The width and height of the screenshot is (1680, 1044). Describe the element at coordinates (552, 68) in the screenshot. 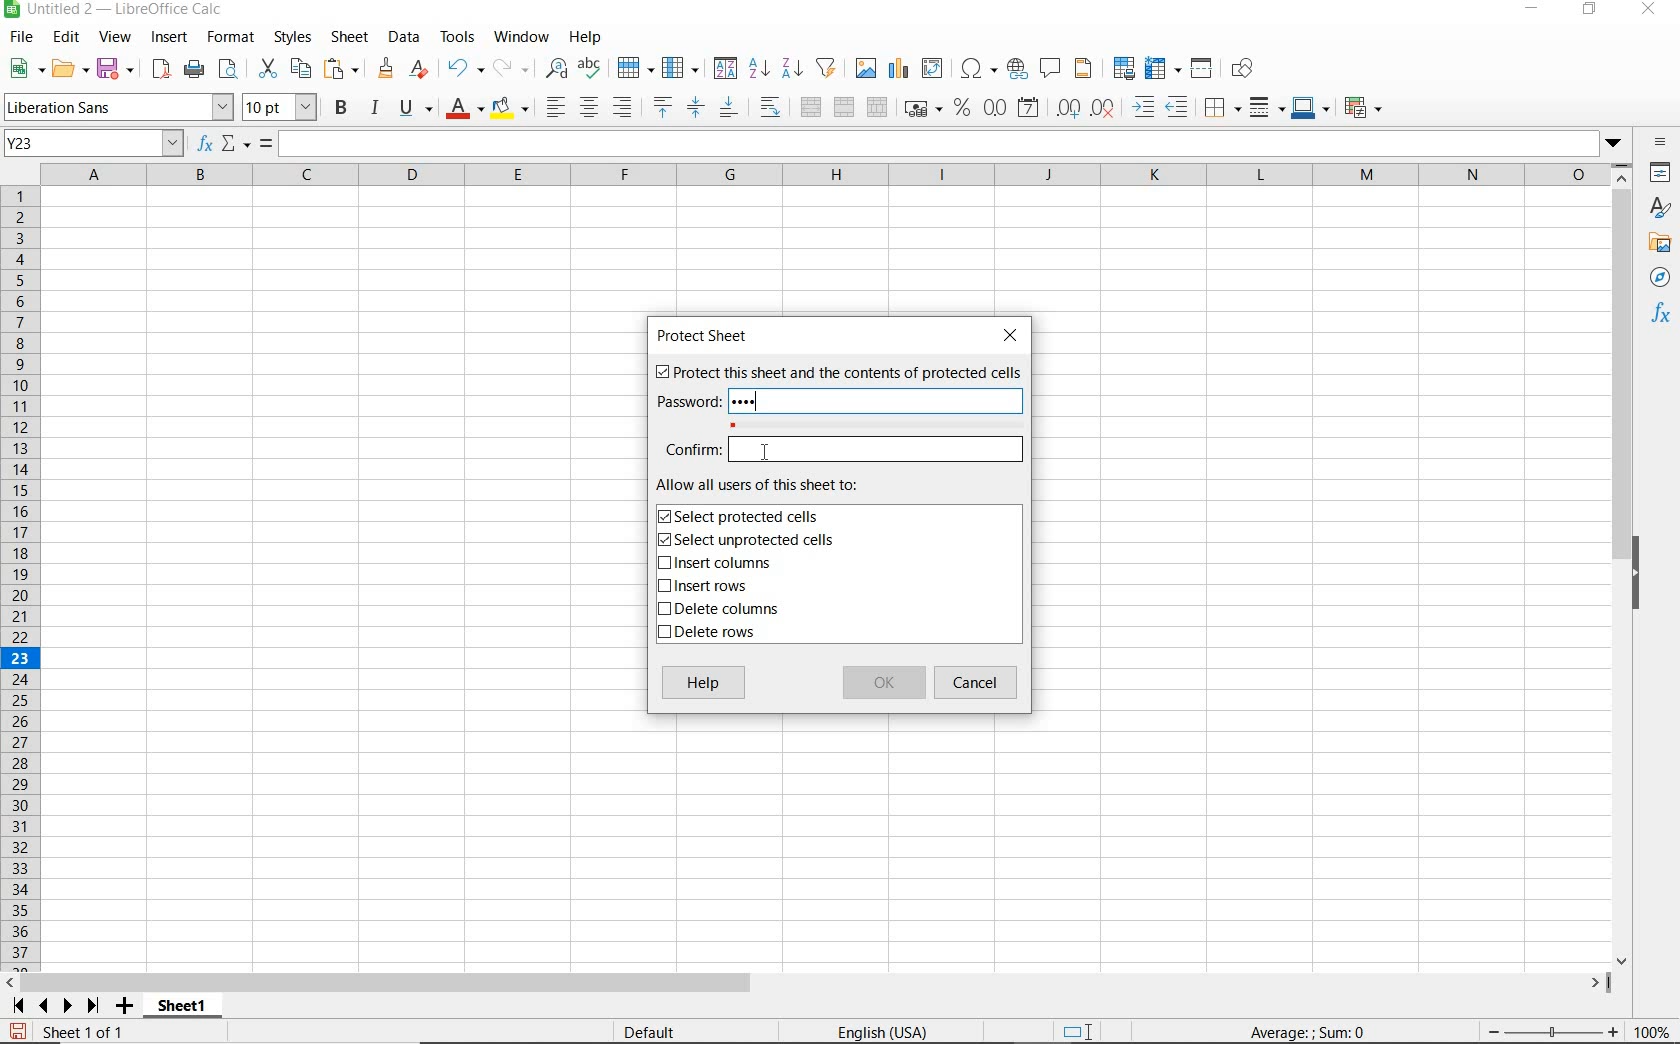

I see `FIND AND REPLACE` at that location.